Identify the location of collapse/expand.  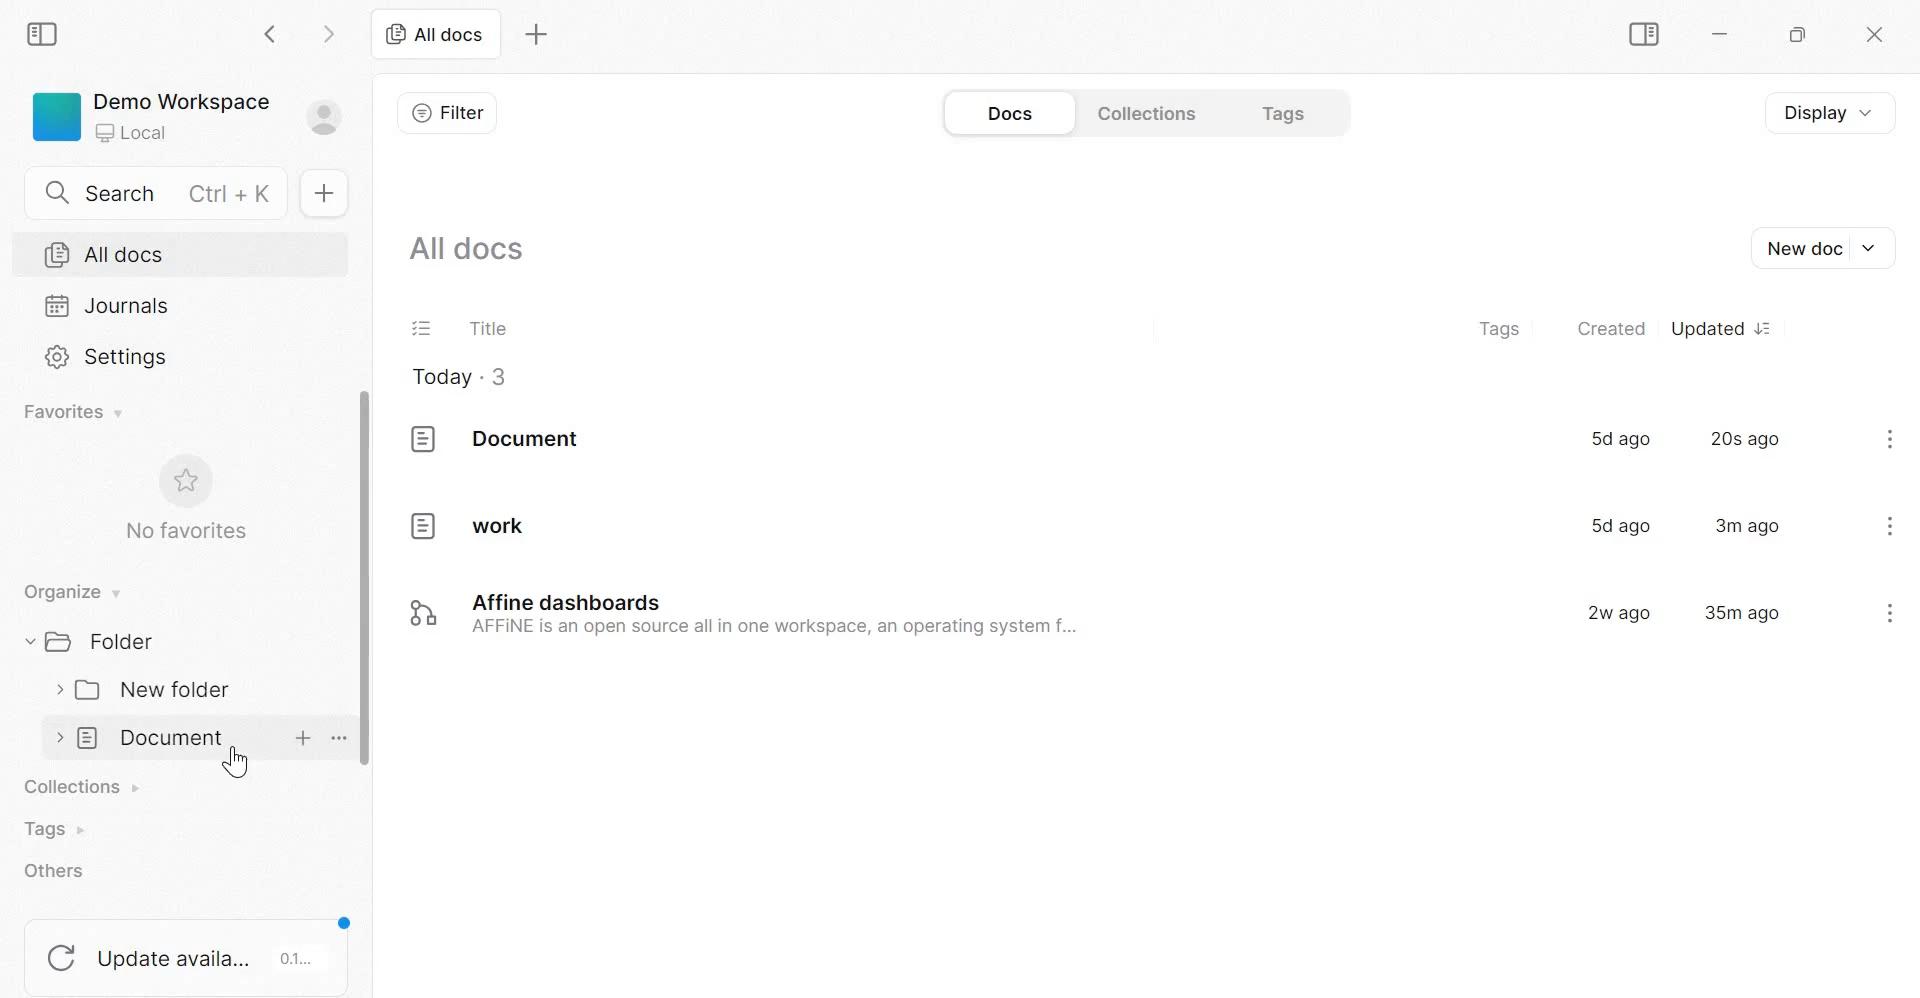
(55, 691).